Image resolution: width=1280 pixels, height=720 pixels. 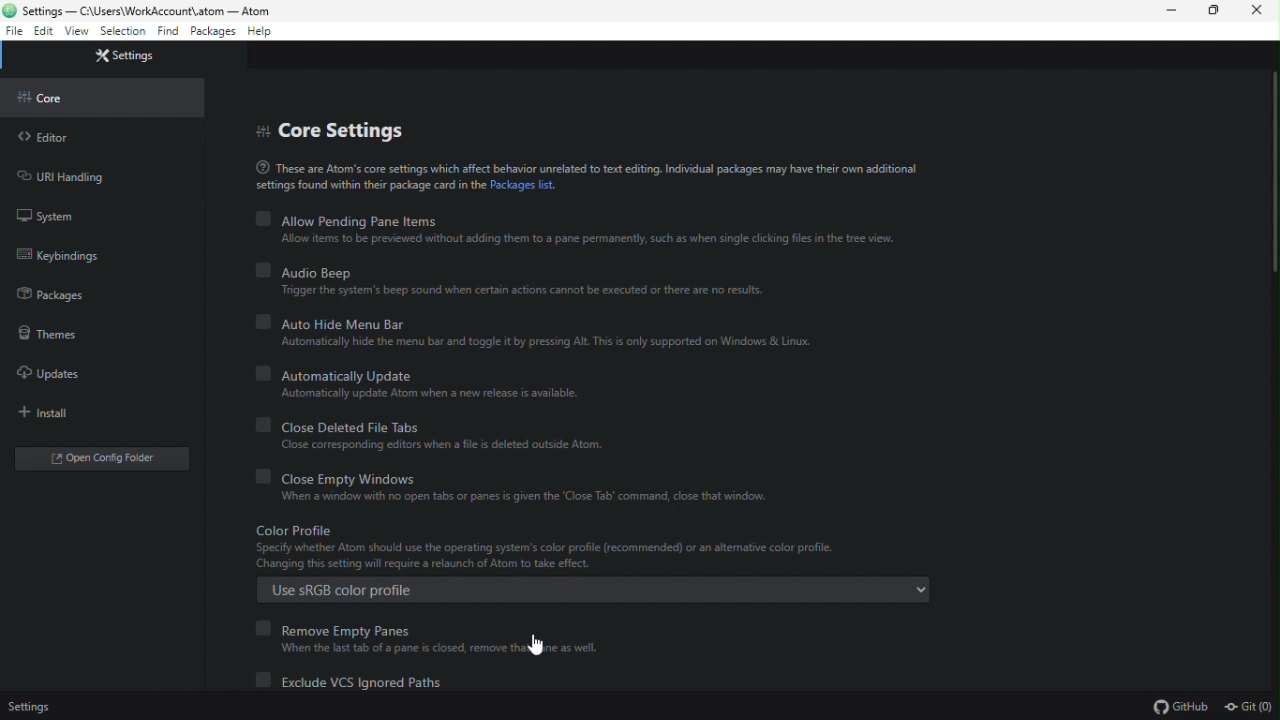 I want to click on cursor, so click(x=535, y=644).